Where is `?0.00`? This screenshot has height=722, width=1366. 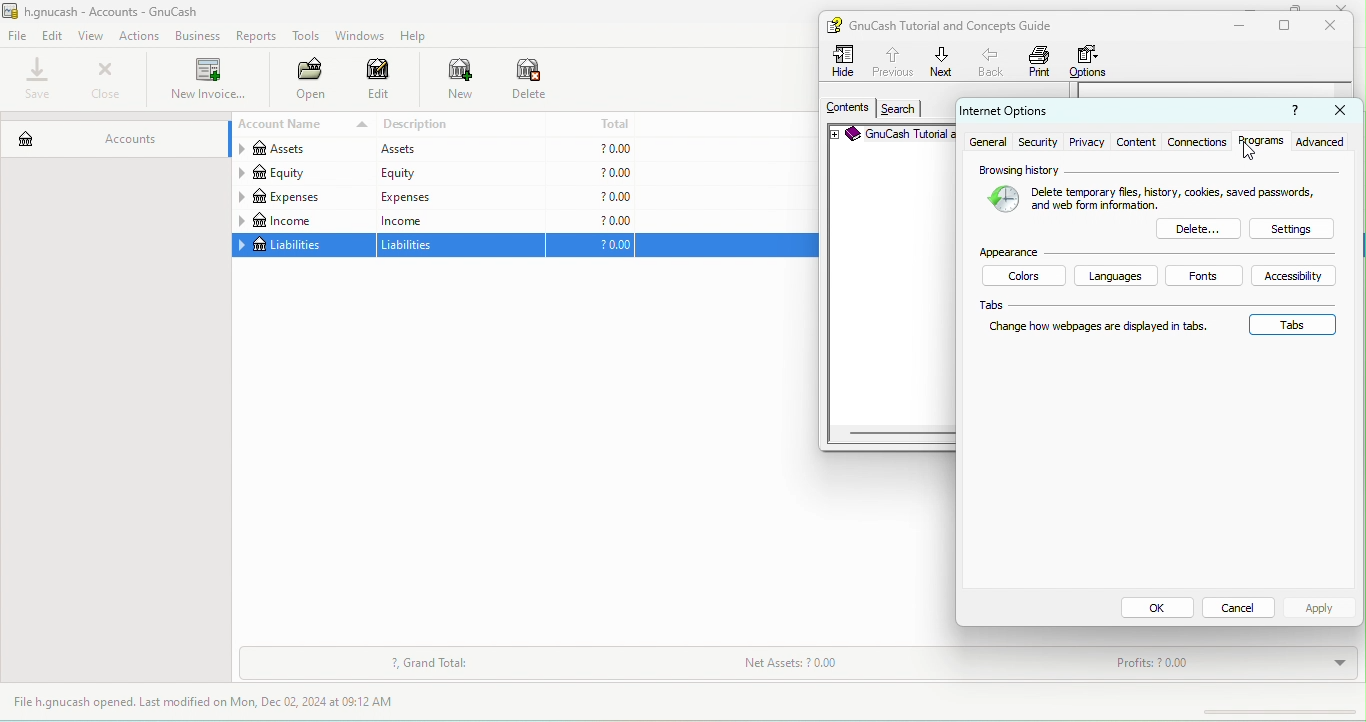 ?0.00 is located at coordinates (590, 220).